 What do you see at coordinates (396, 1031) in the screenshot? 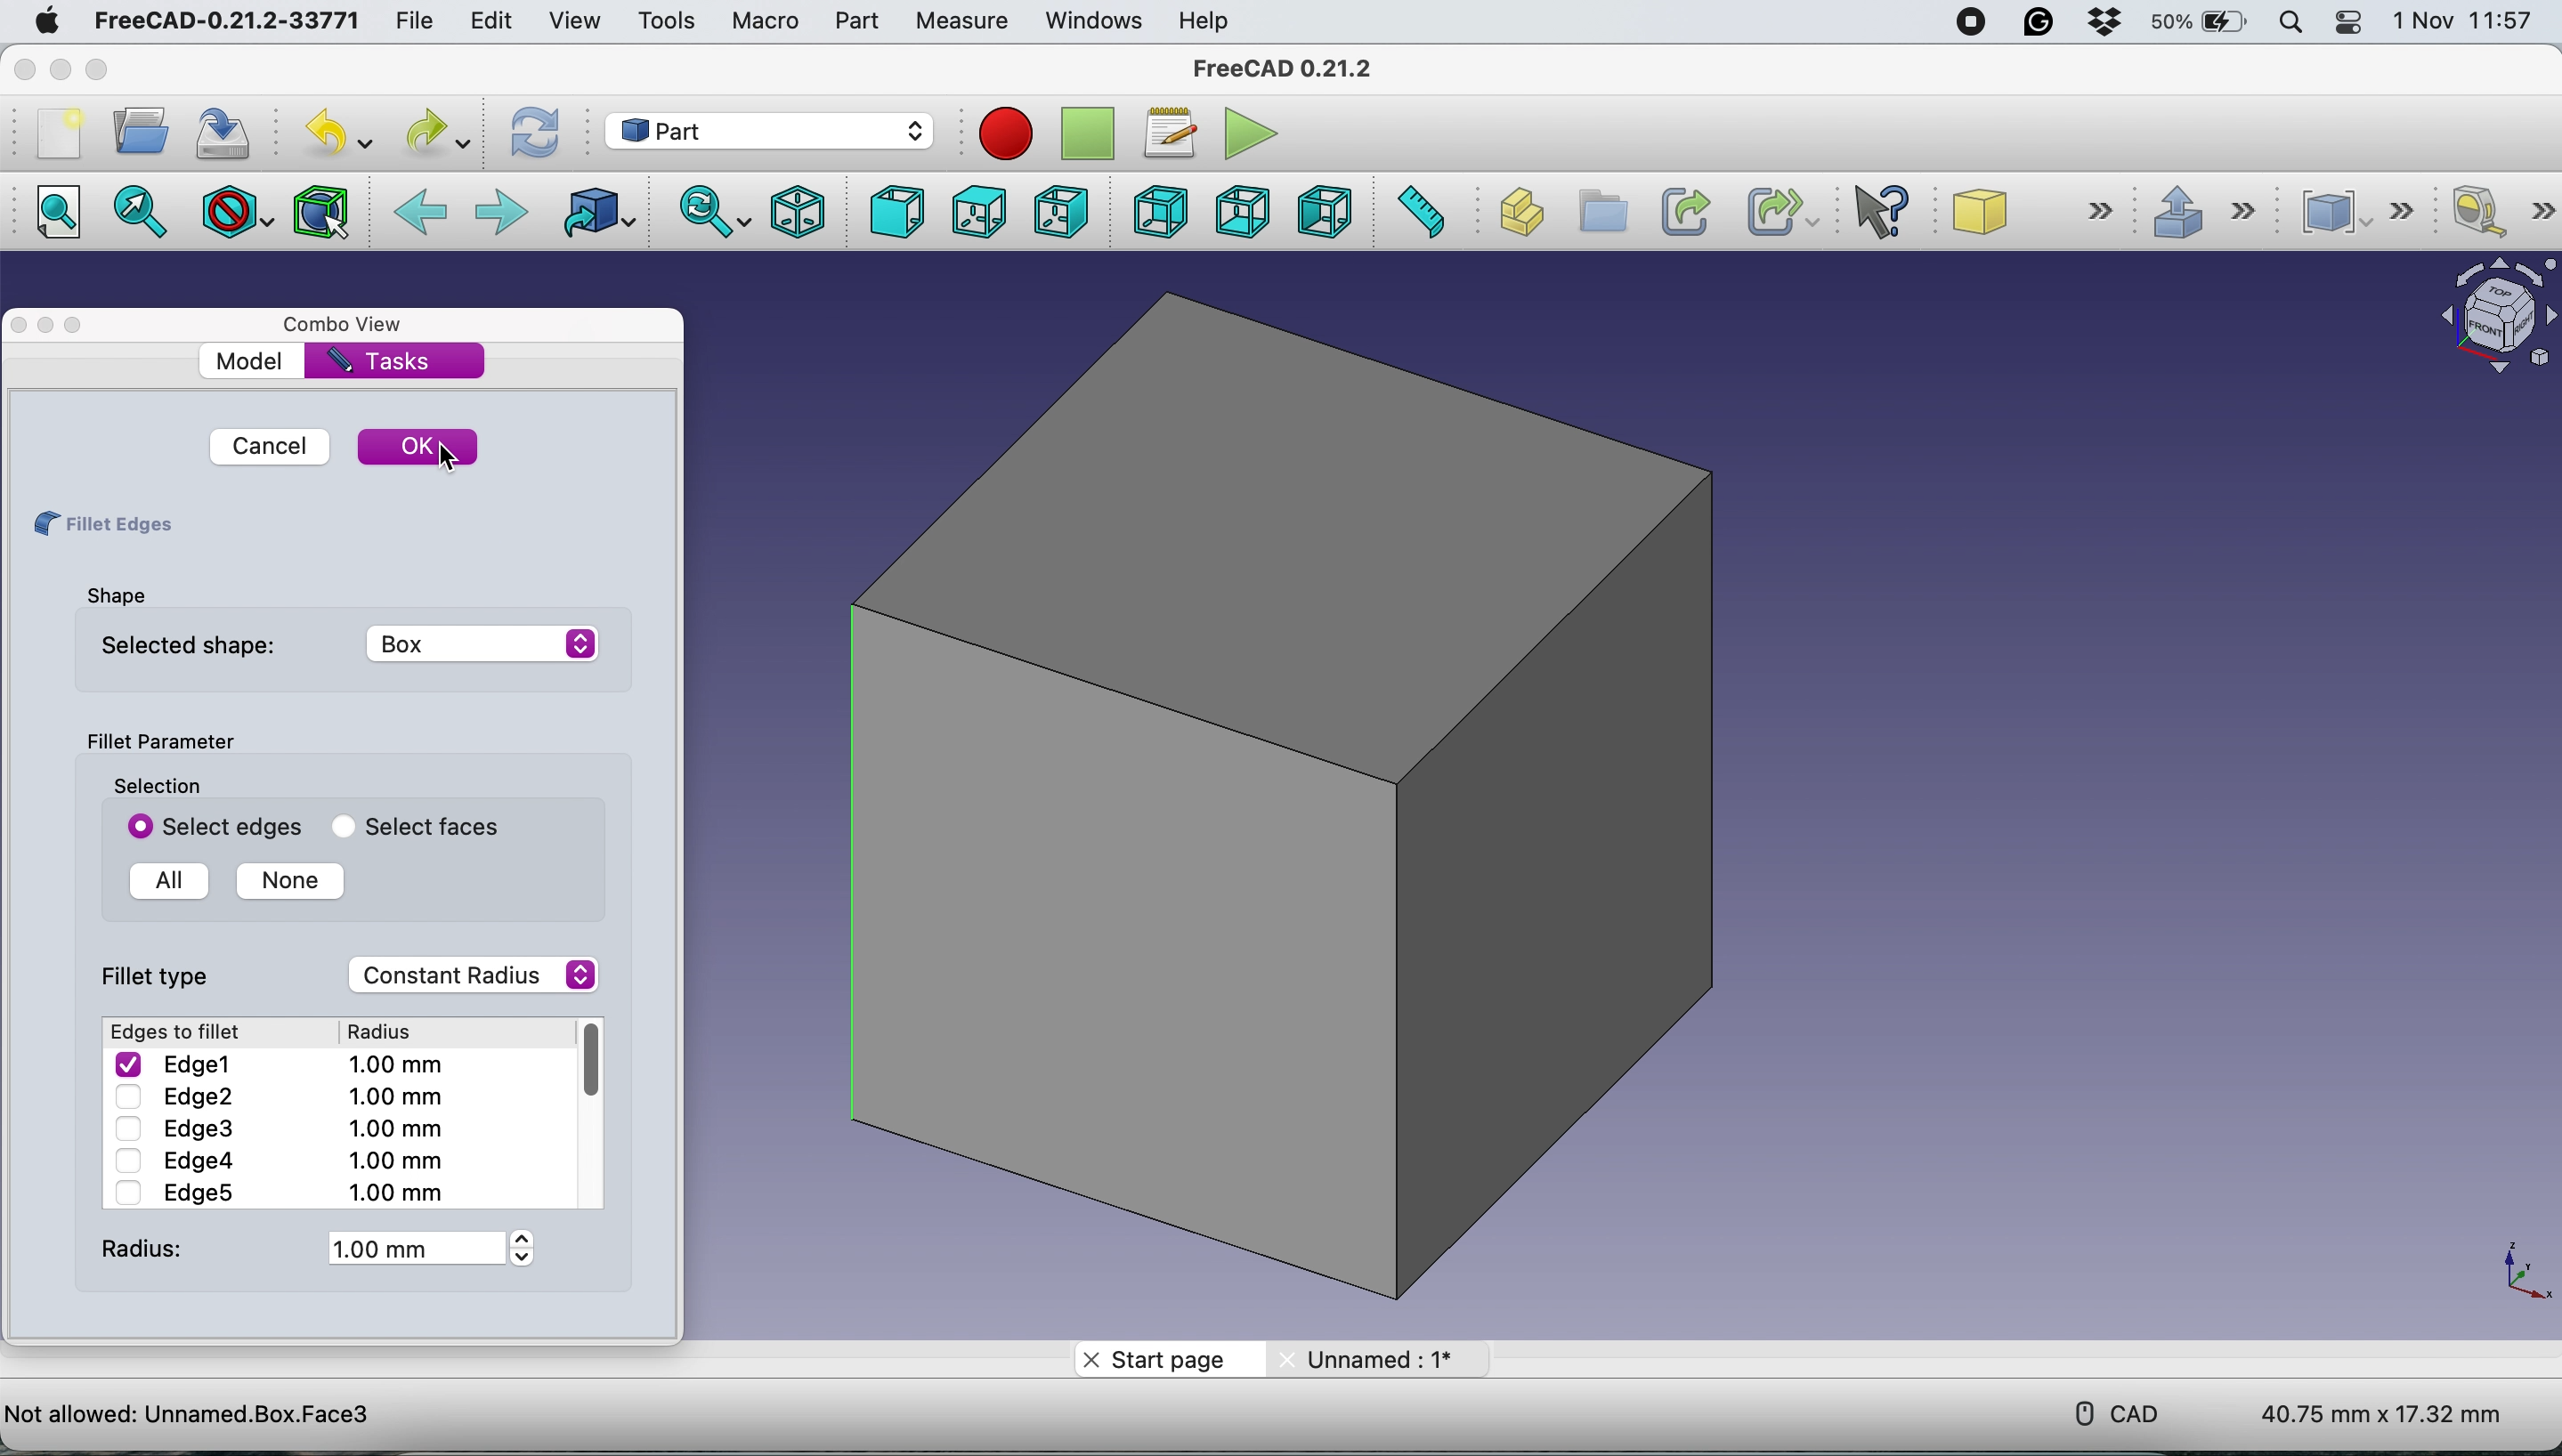
I see `Radius` at bounding box center [396, 1031].